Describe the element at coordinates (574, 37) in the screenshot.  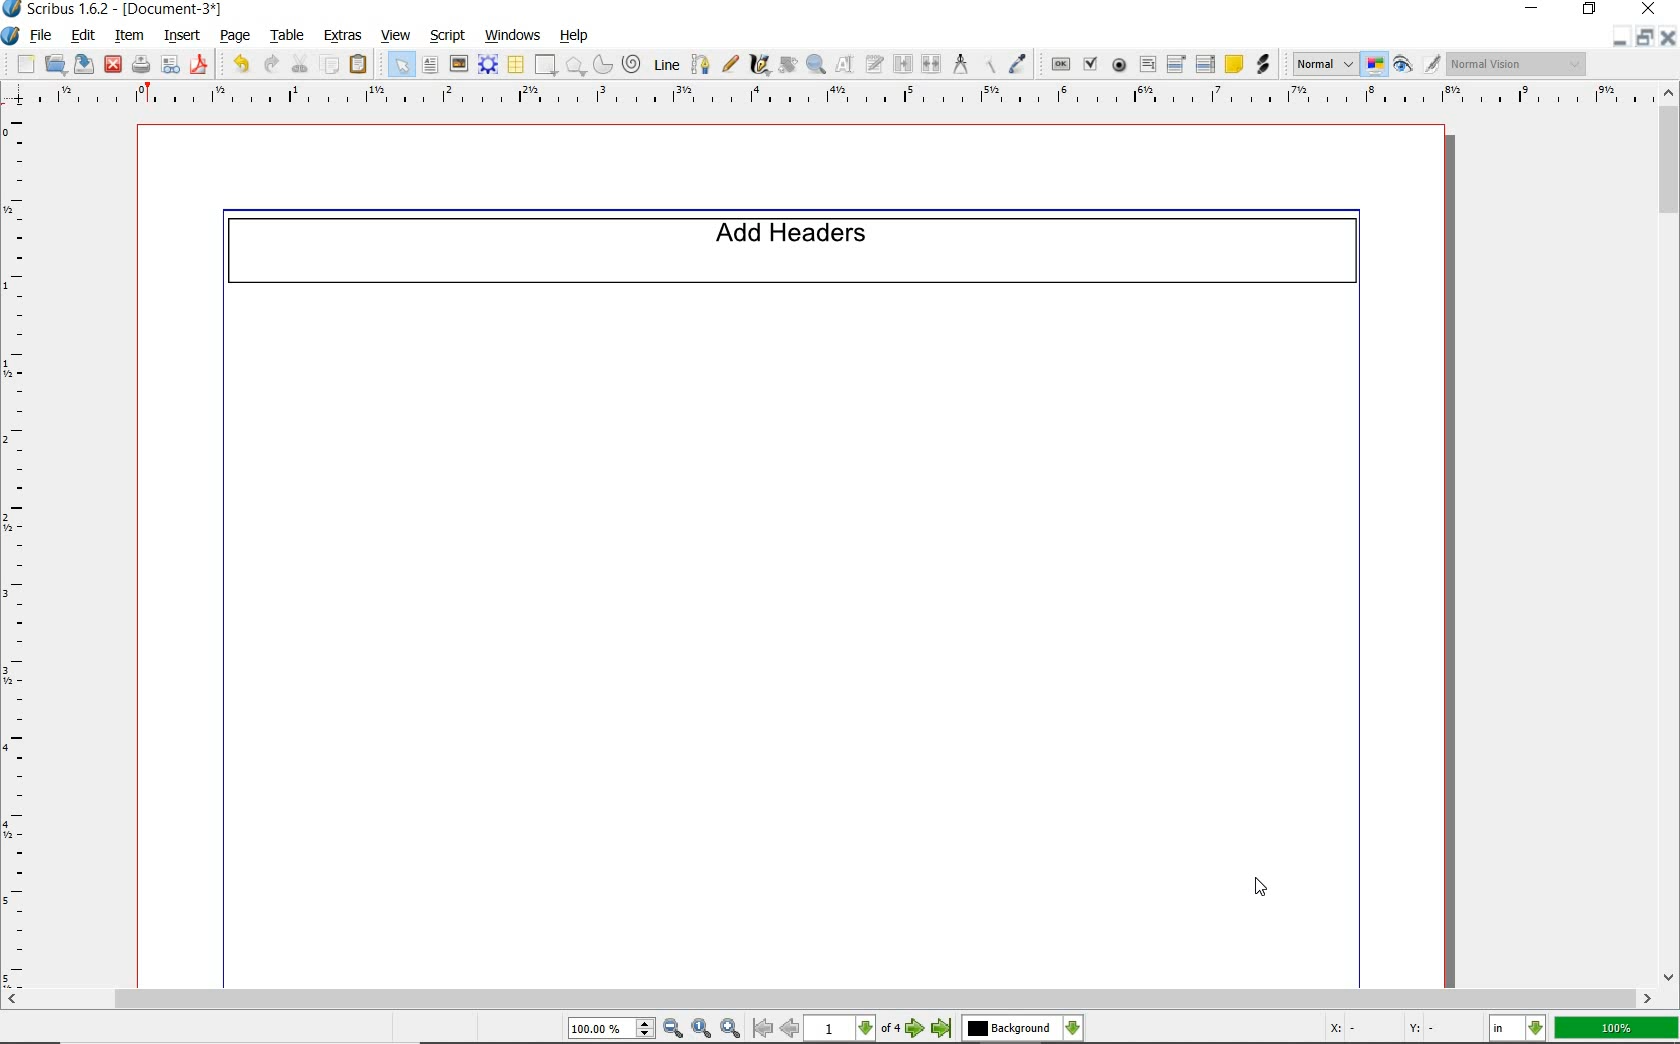
I see `help` at that location.